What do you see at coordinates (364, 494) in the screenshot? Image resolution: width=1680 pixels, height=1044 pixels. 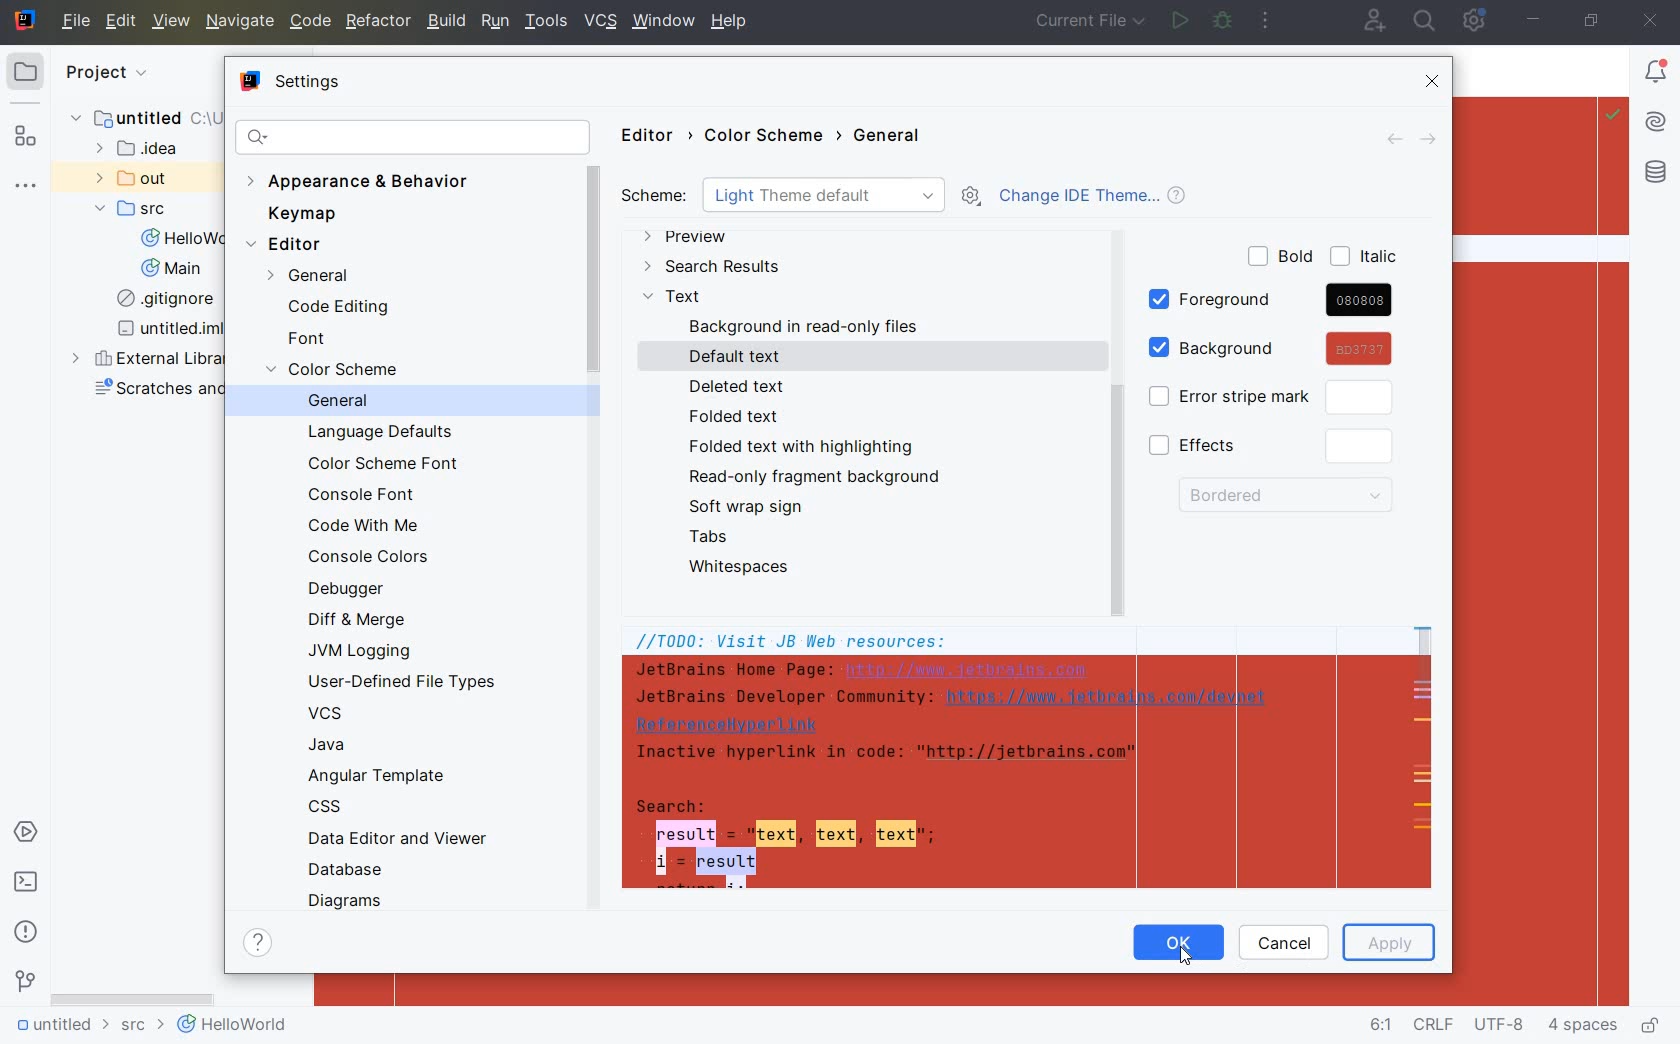 I see `CONSOLE FONT` at bounding box center [364, 494].